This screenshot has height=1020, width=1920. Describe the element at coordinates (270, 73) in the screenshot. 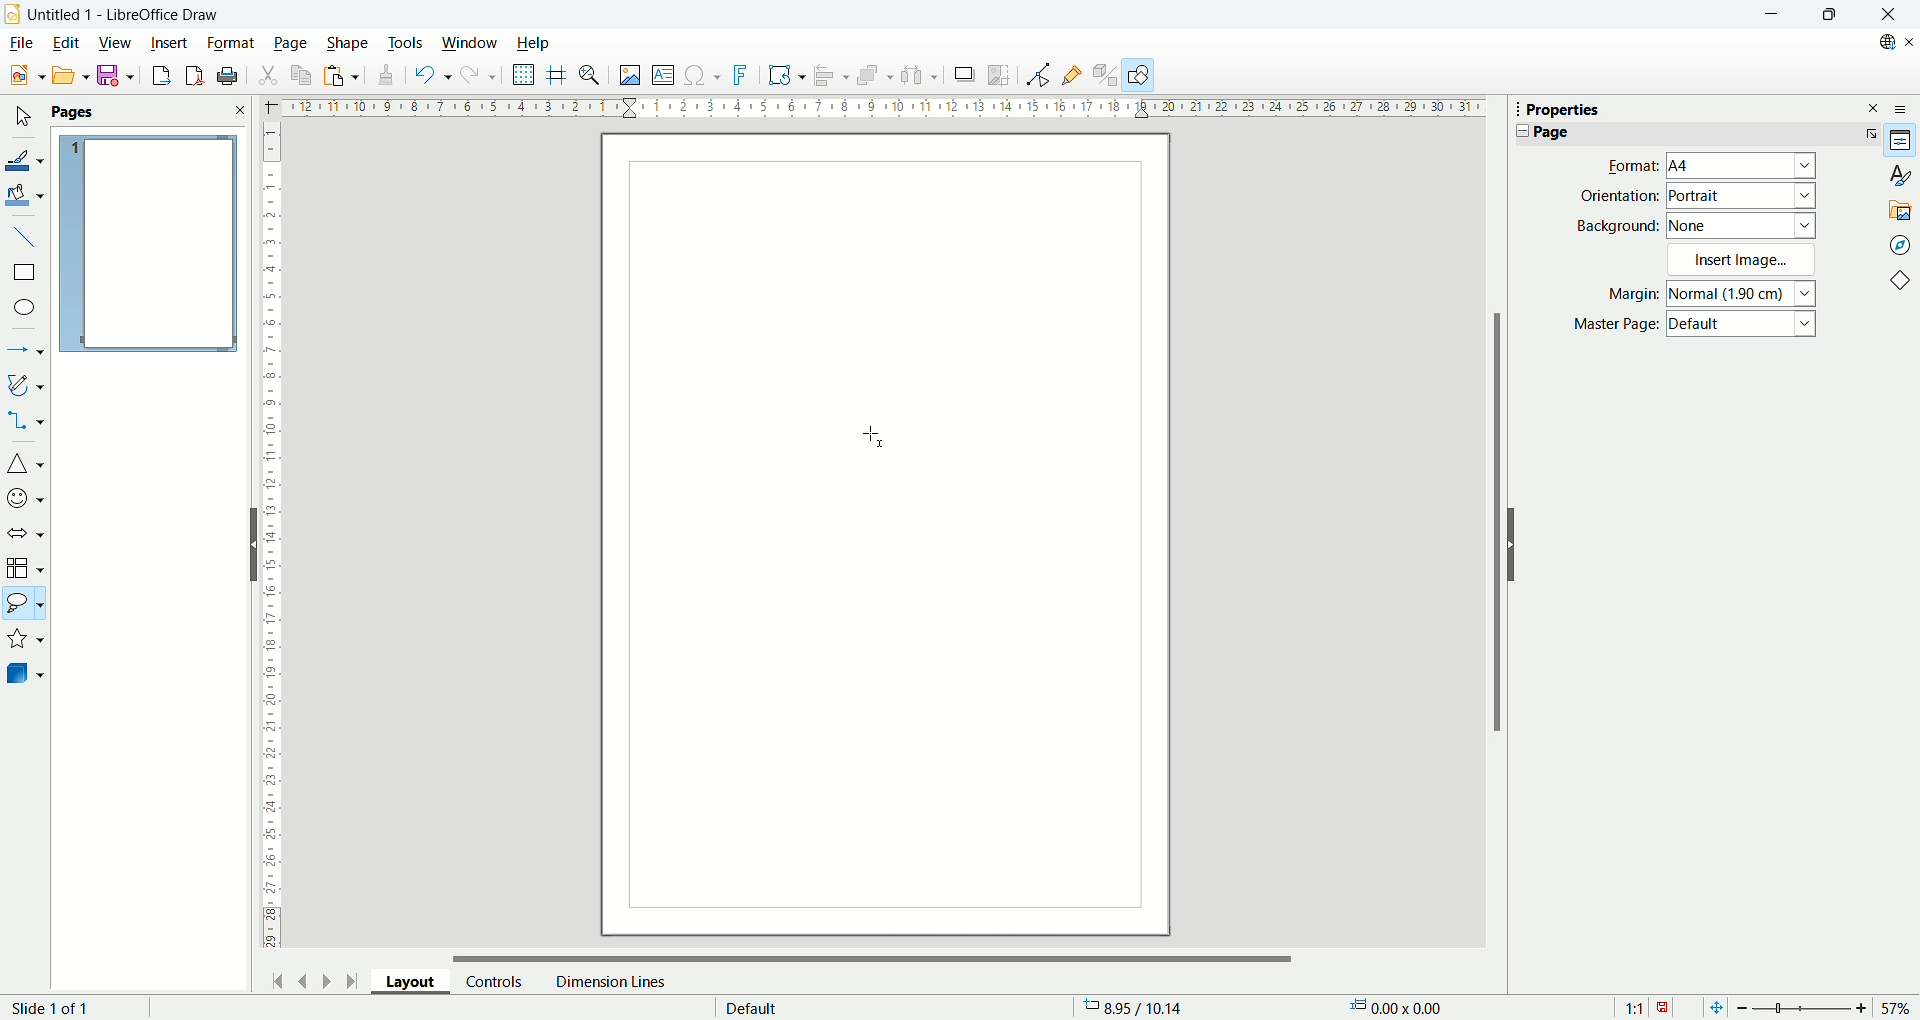

I see `cut` at that location.